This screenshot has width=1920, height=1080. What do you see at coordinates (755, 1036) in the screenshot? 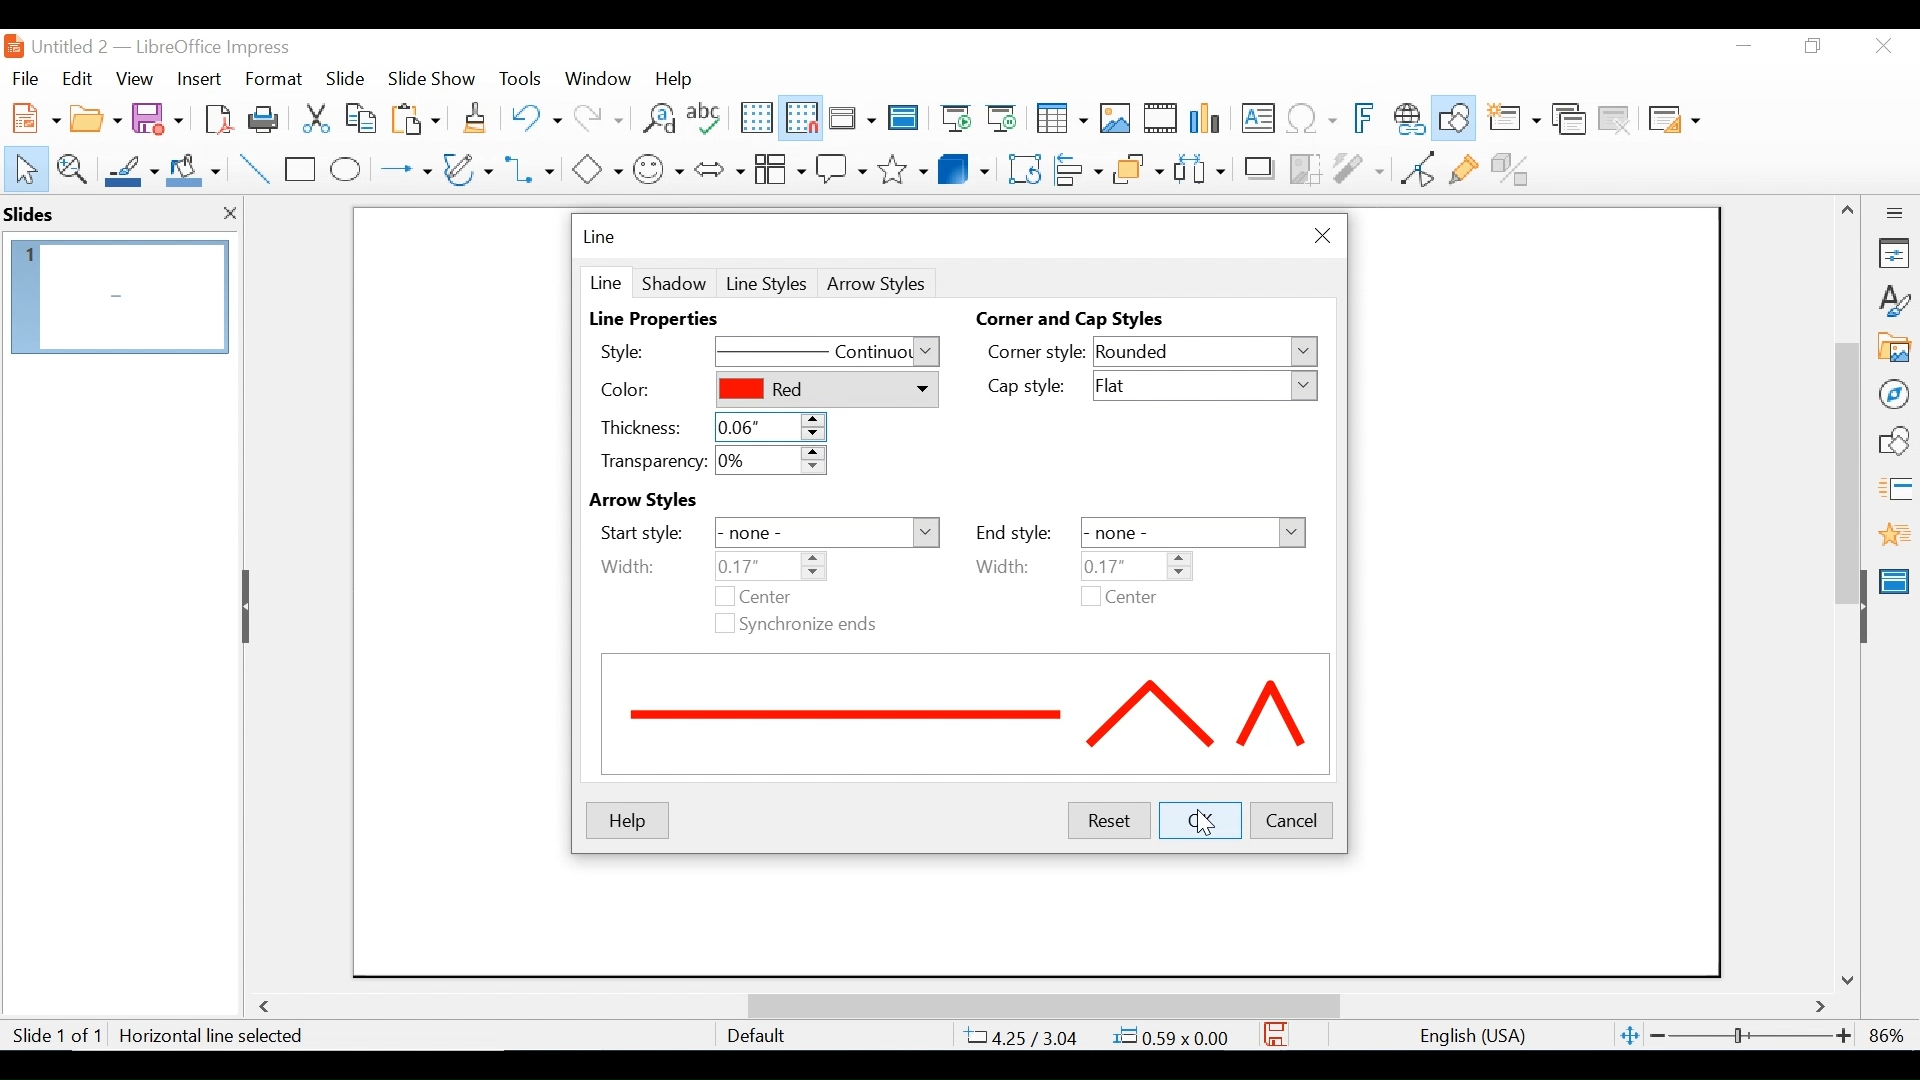
I see `Default` at bounding box center [755, 1036].